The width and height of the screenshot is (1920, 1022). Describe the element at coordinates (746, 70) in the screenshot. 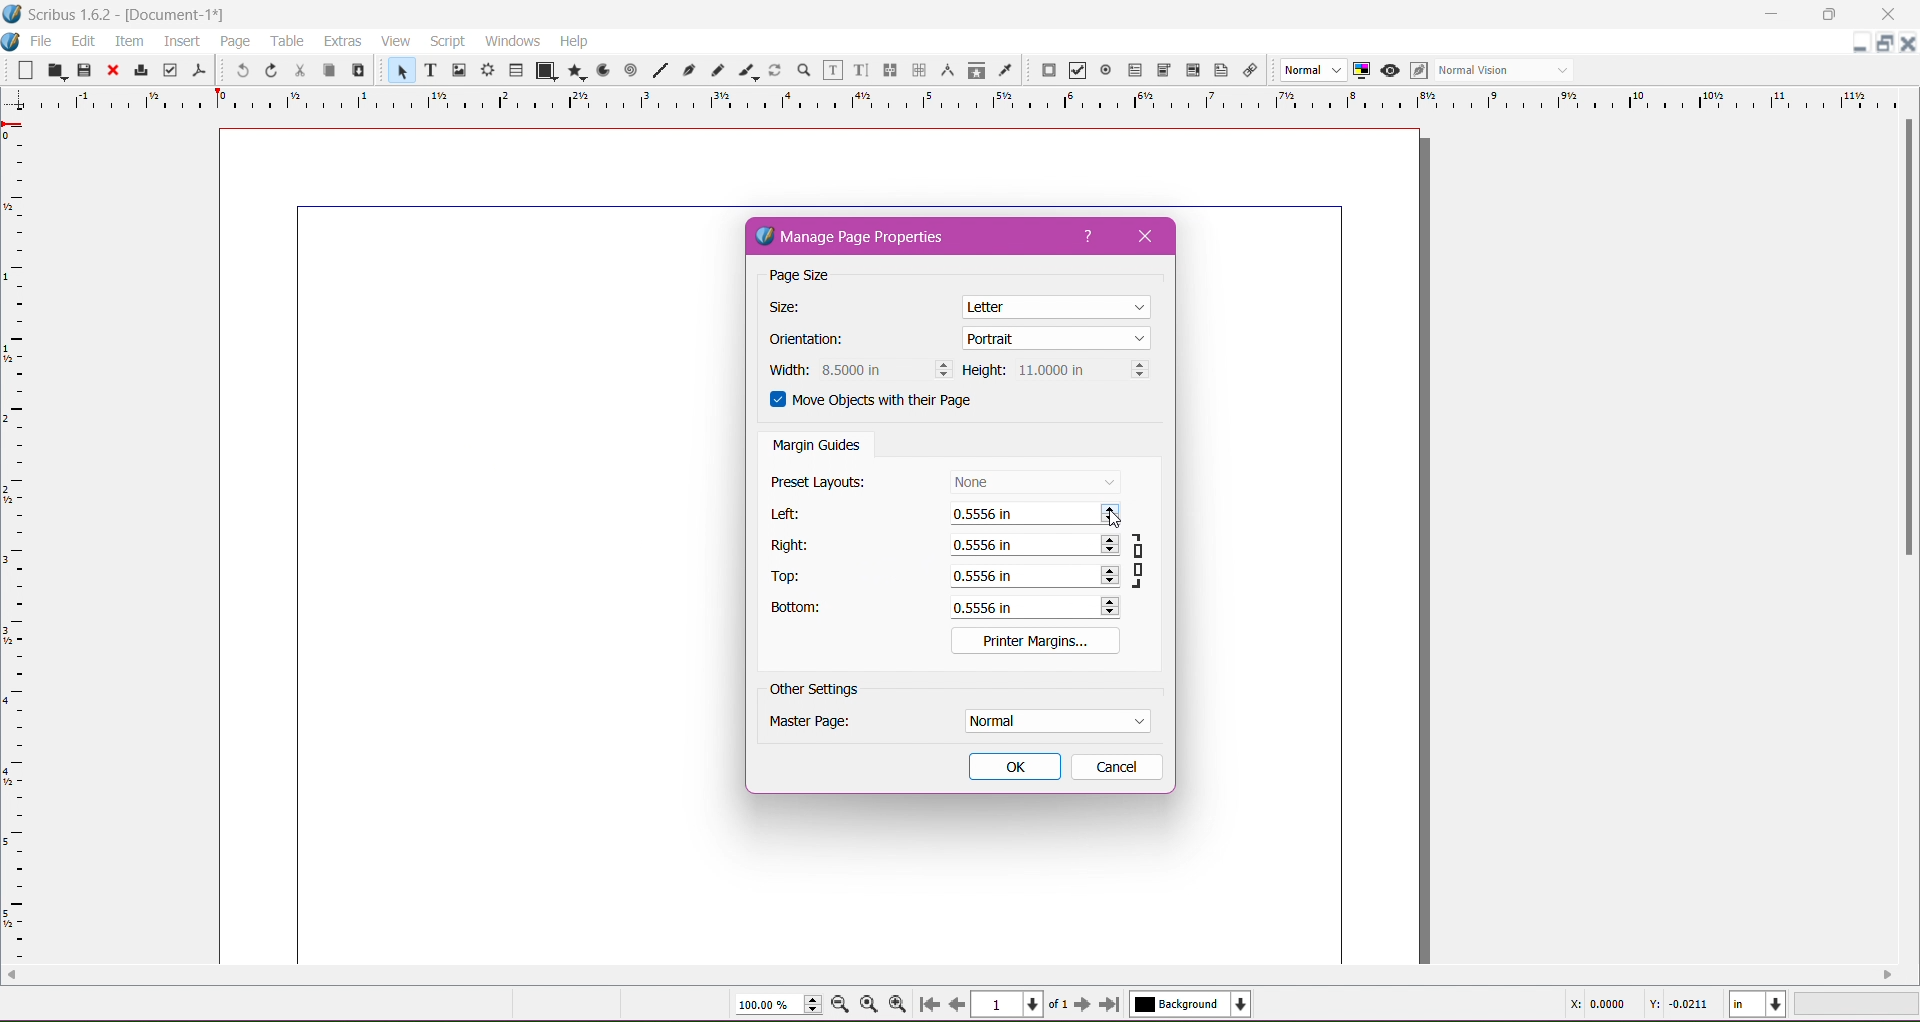

I see `Calligraphic Line` at that location.